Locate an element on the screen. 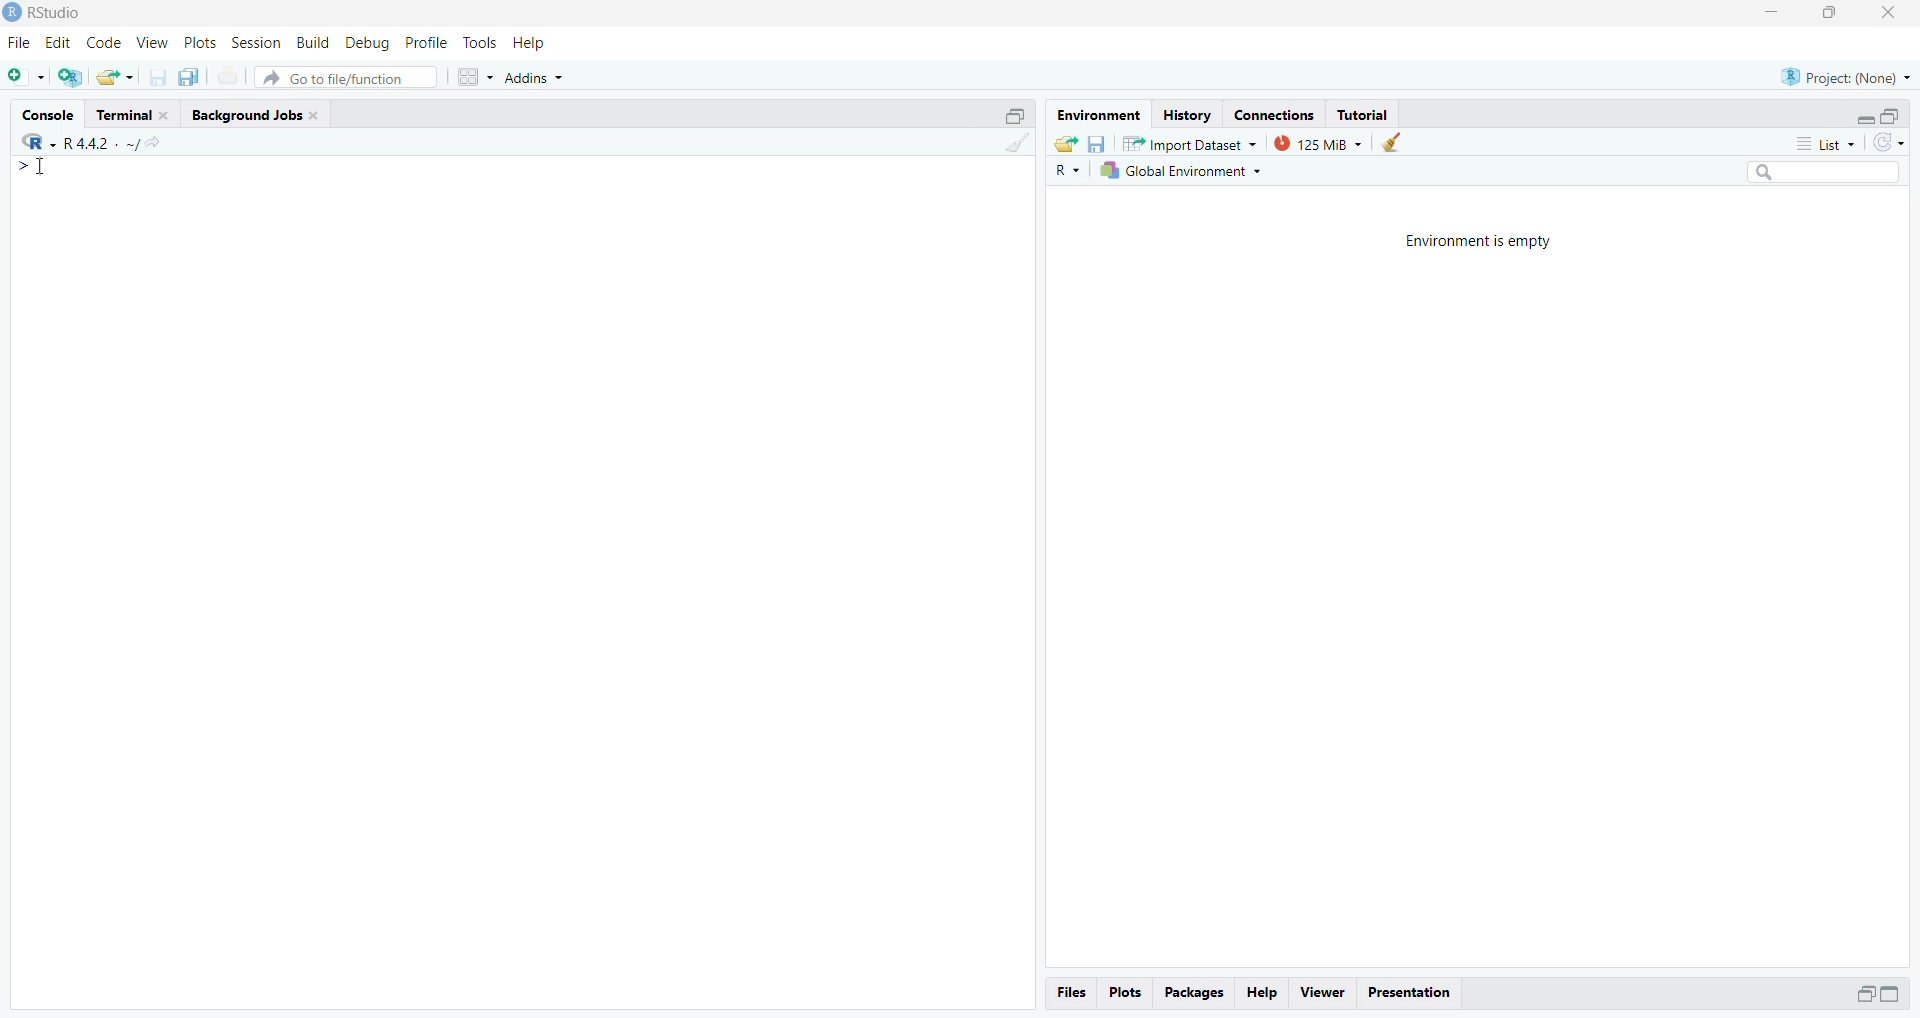 The height and width of the screenshot is (1018, 1920). Code is located at coordinates (103, 43).